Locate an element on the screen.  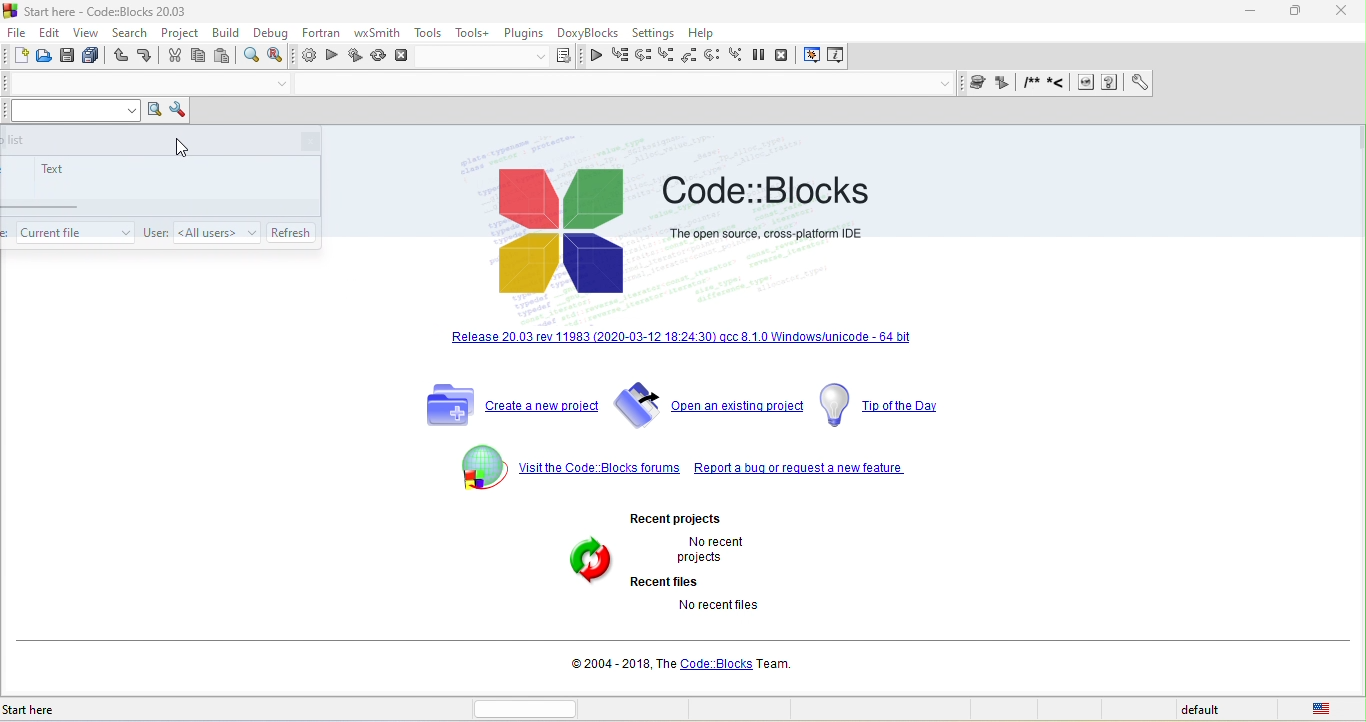
replace is located at coordinates (281, 57).